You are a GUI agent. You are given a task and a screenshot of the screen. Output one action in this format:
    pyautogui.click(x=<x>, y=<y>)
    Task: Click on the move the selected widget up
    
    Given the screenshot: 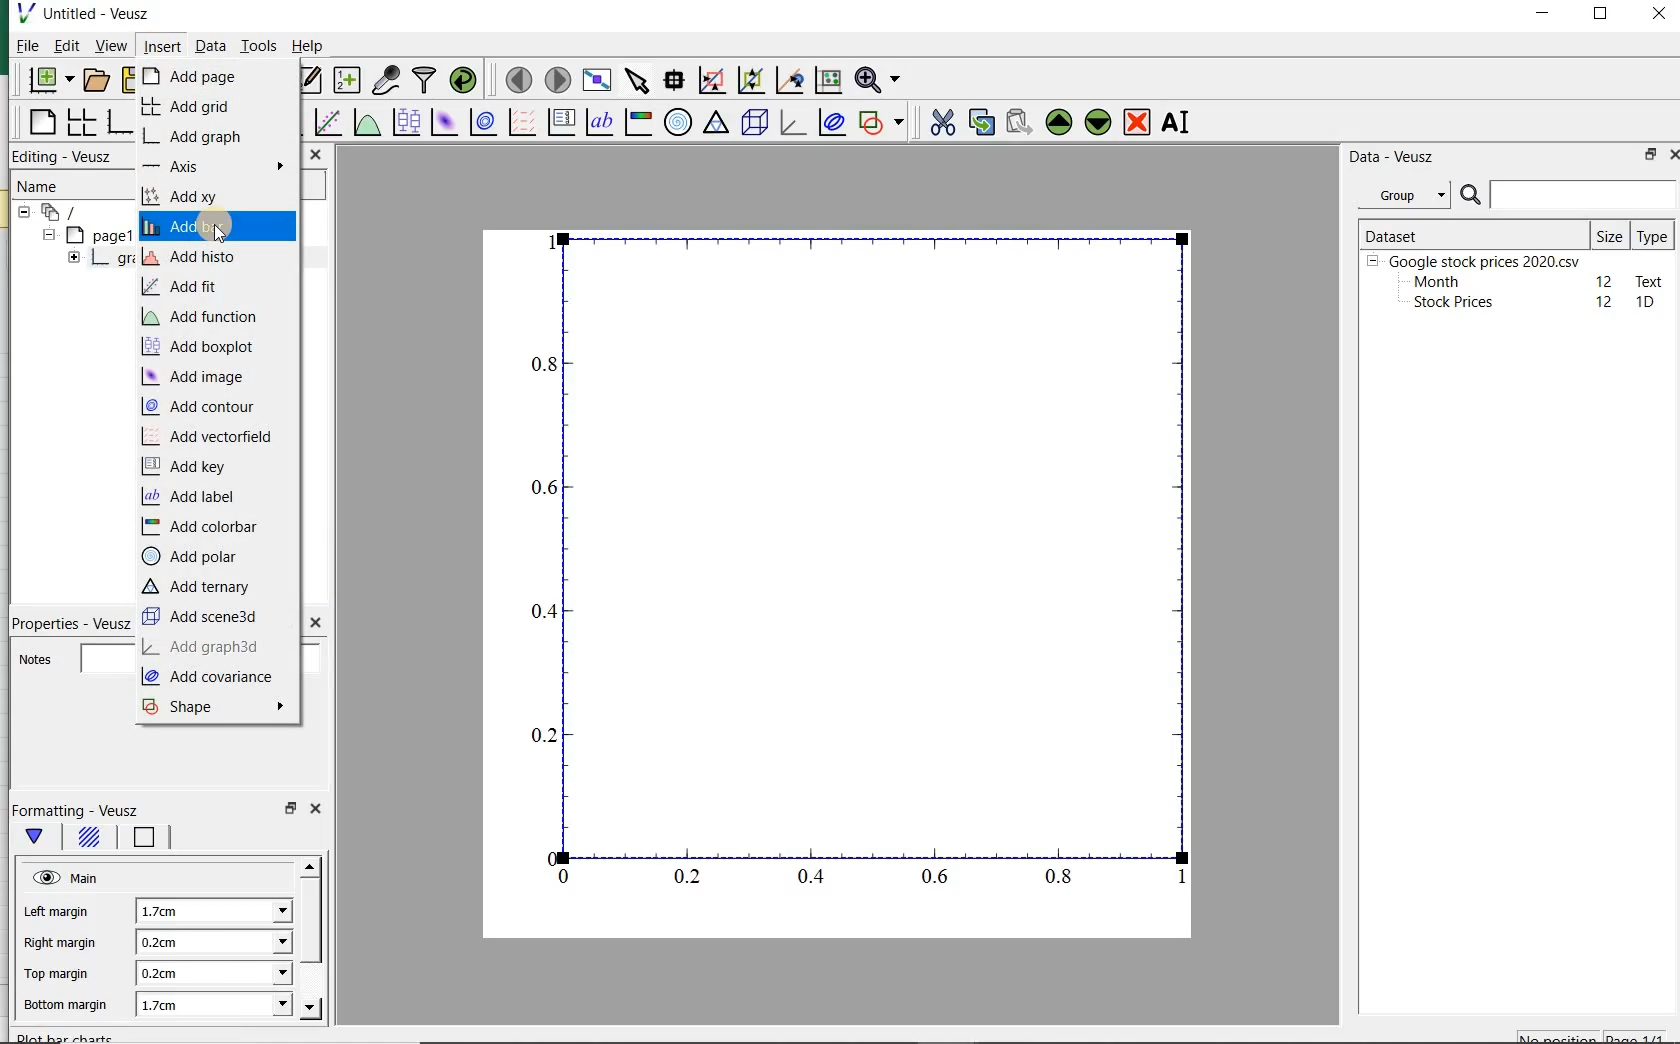 What is the action you would take?
    pyautogui.click(x=1059, y=122)
    